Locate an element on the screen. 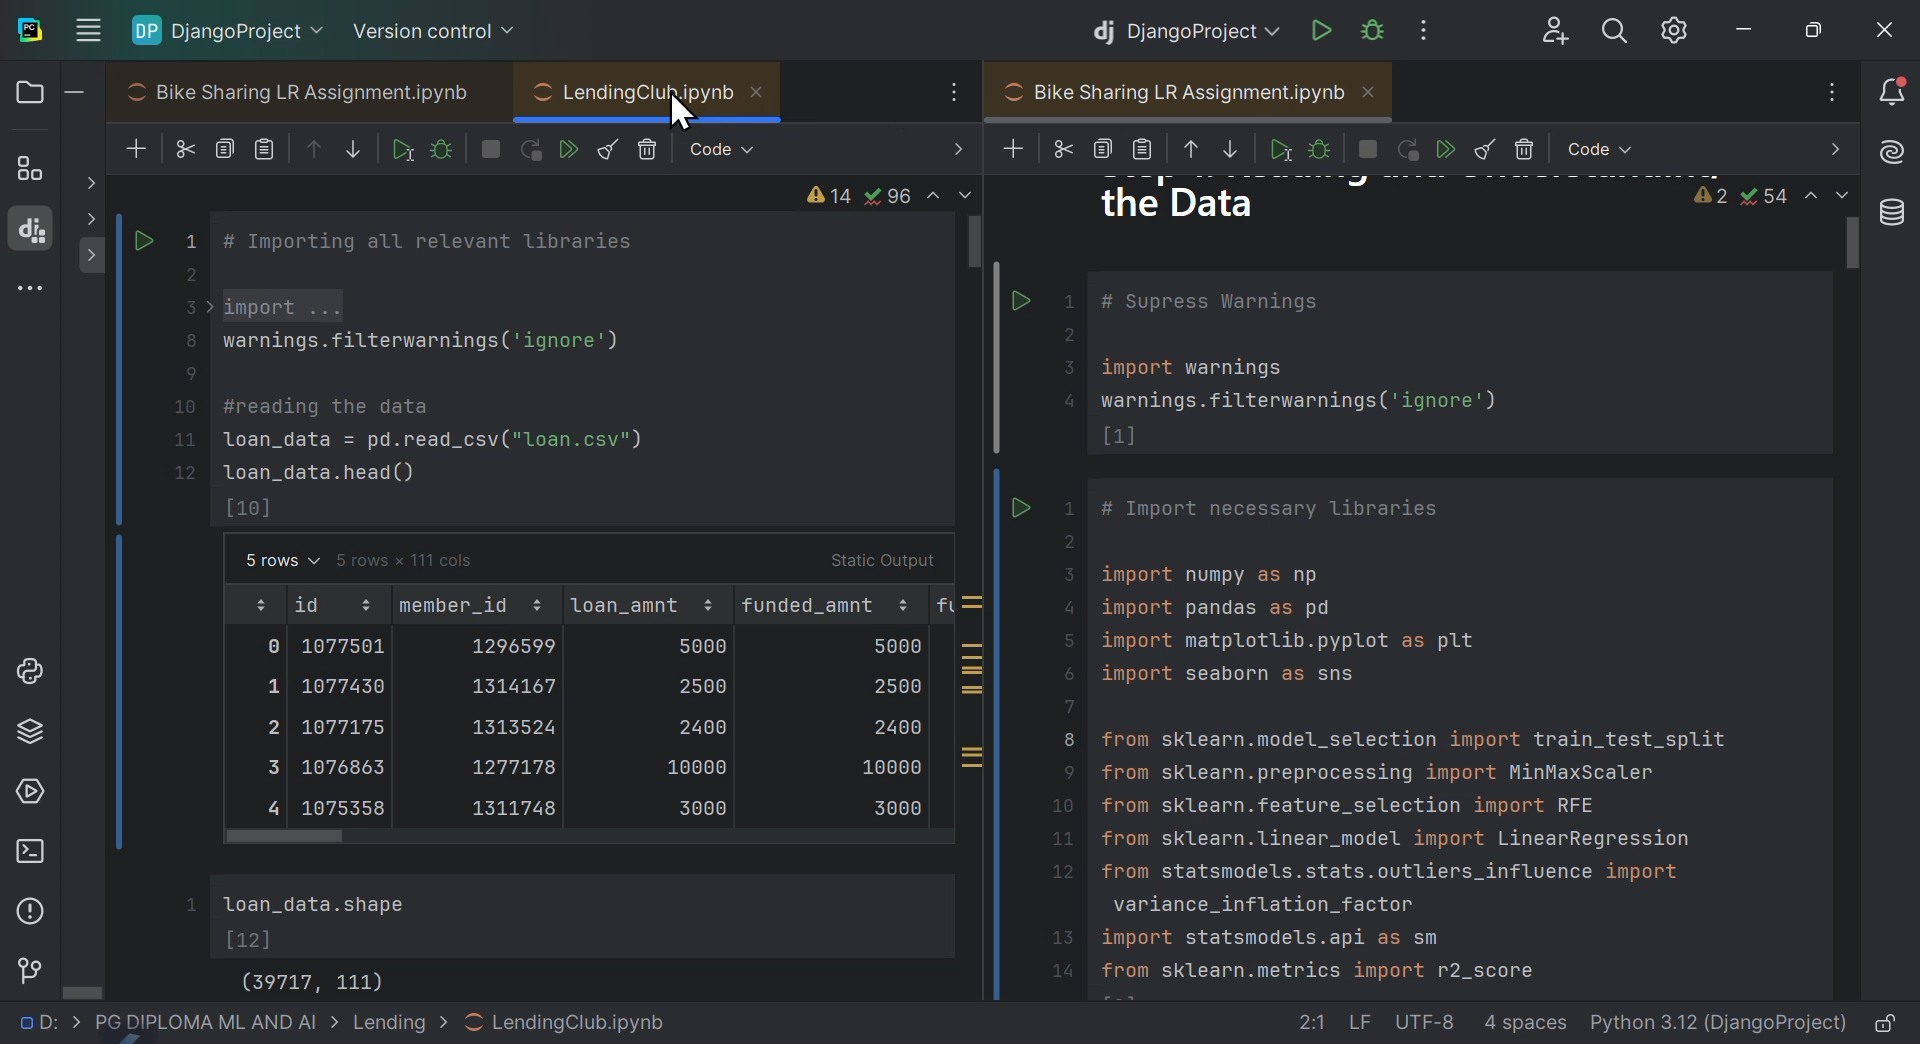 Image resolution: width=1920 pixels, height=1044 pixels. Code is located at coordinates (735, 150).